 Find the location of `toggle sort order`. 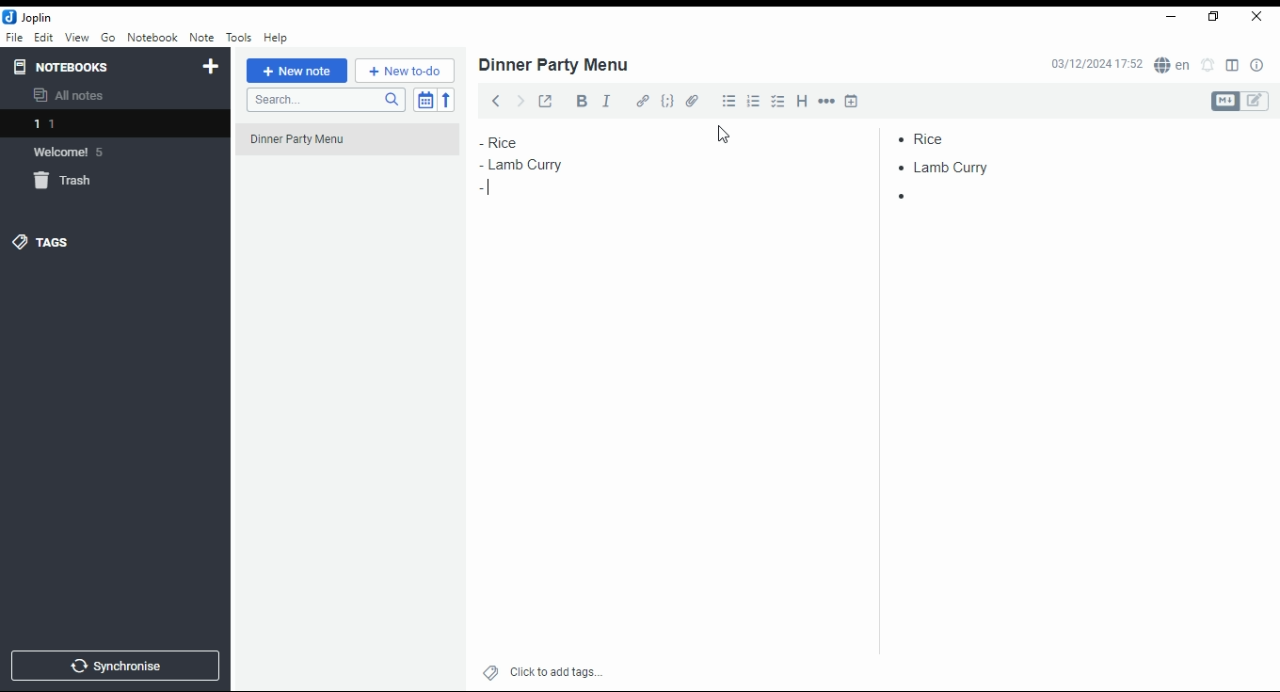

toggle sort order is located at coordinates (424, 99).